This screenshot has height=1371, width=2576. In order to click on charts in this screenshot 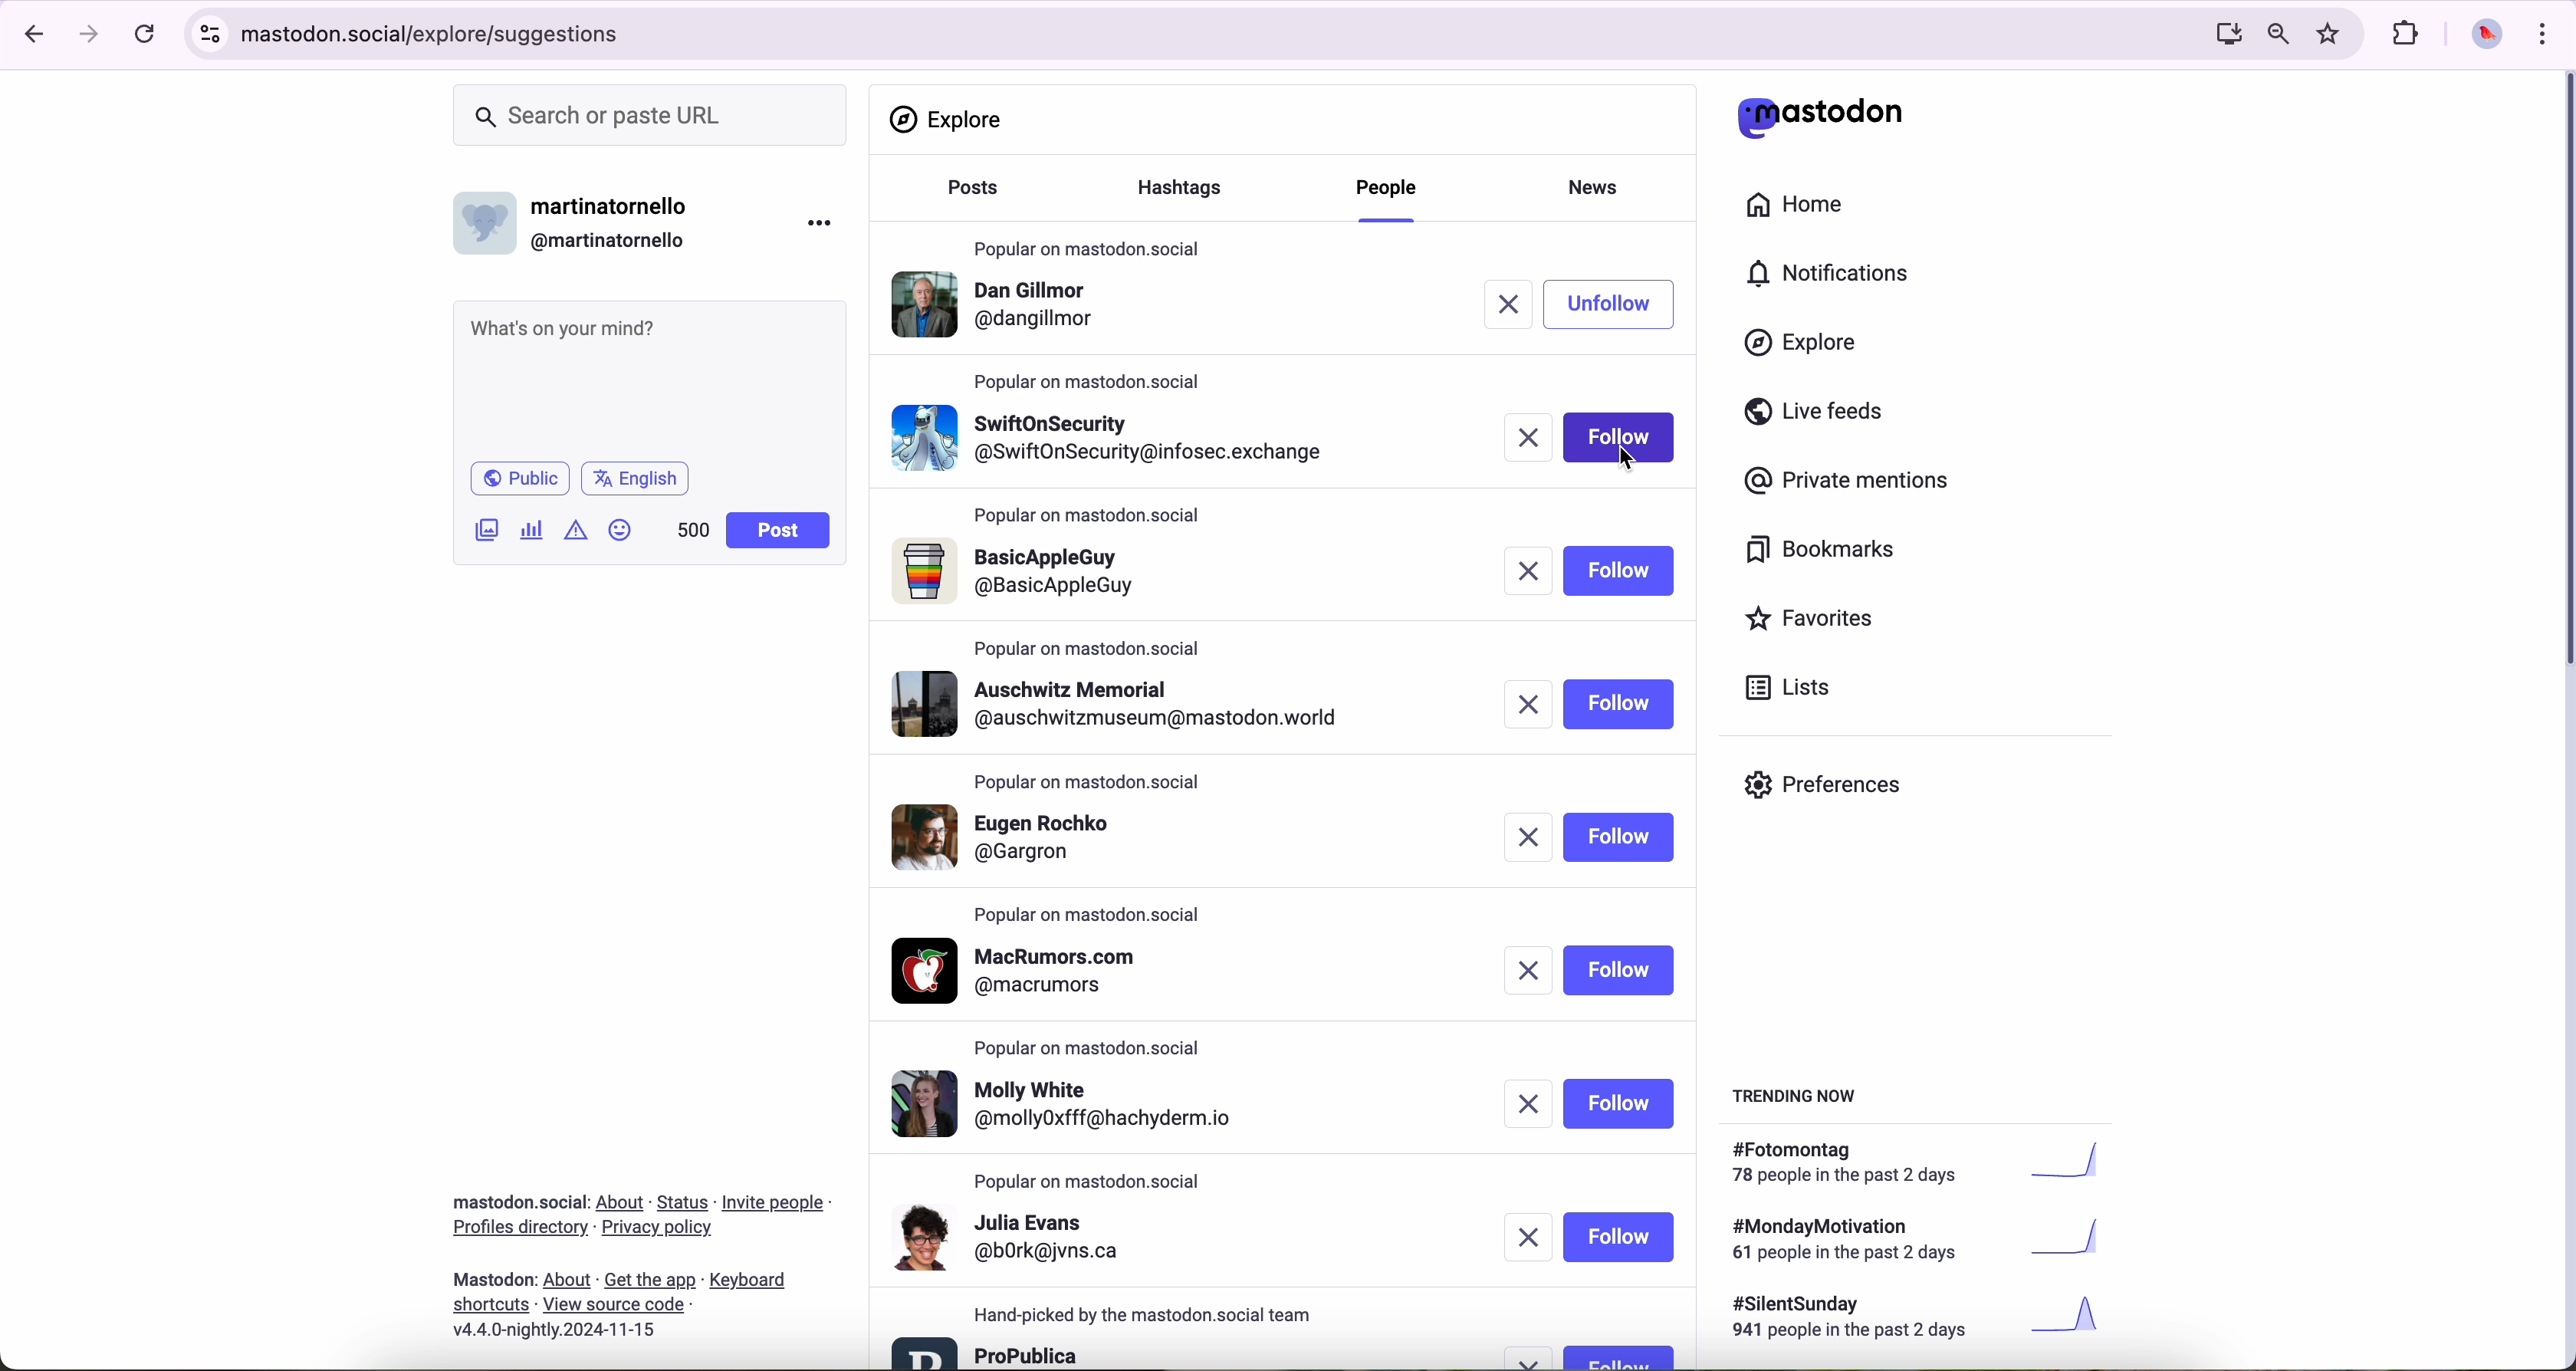, I will do `click(536, 530)`.